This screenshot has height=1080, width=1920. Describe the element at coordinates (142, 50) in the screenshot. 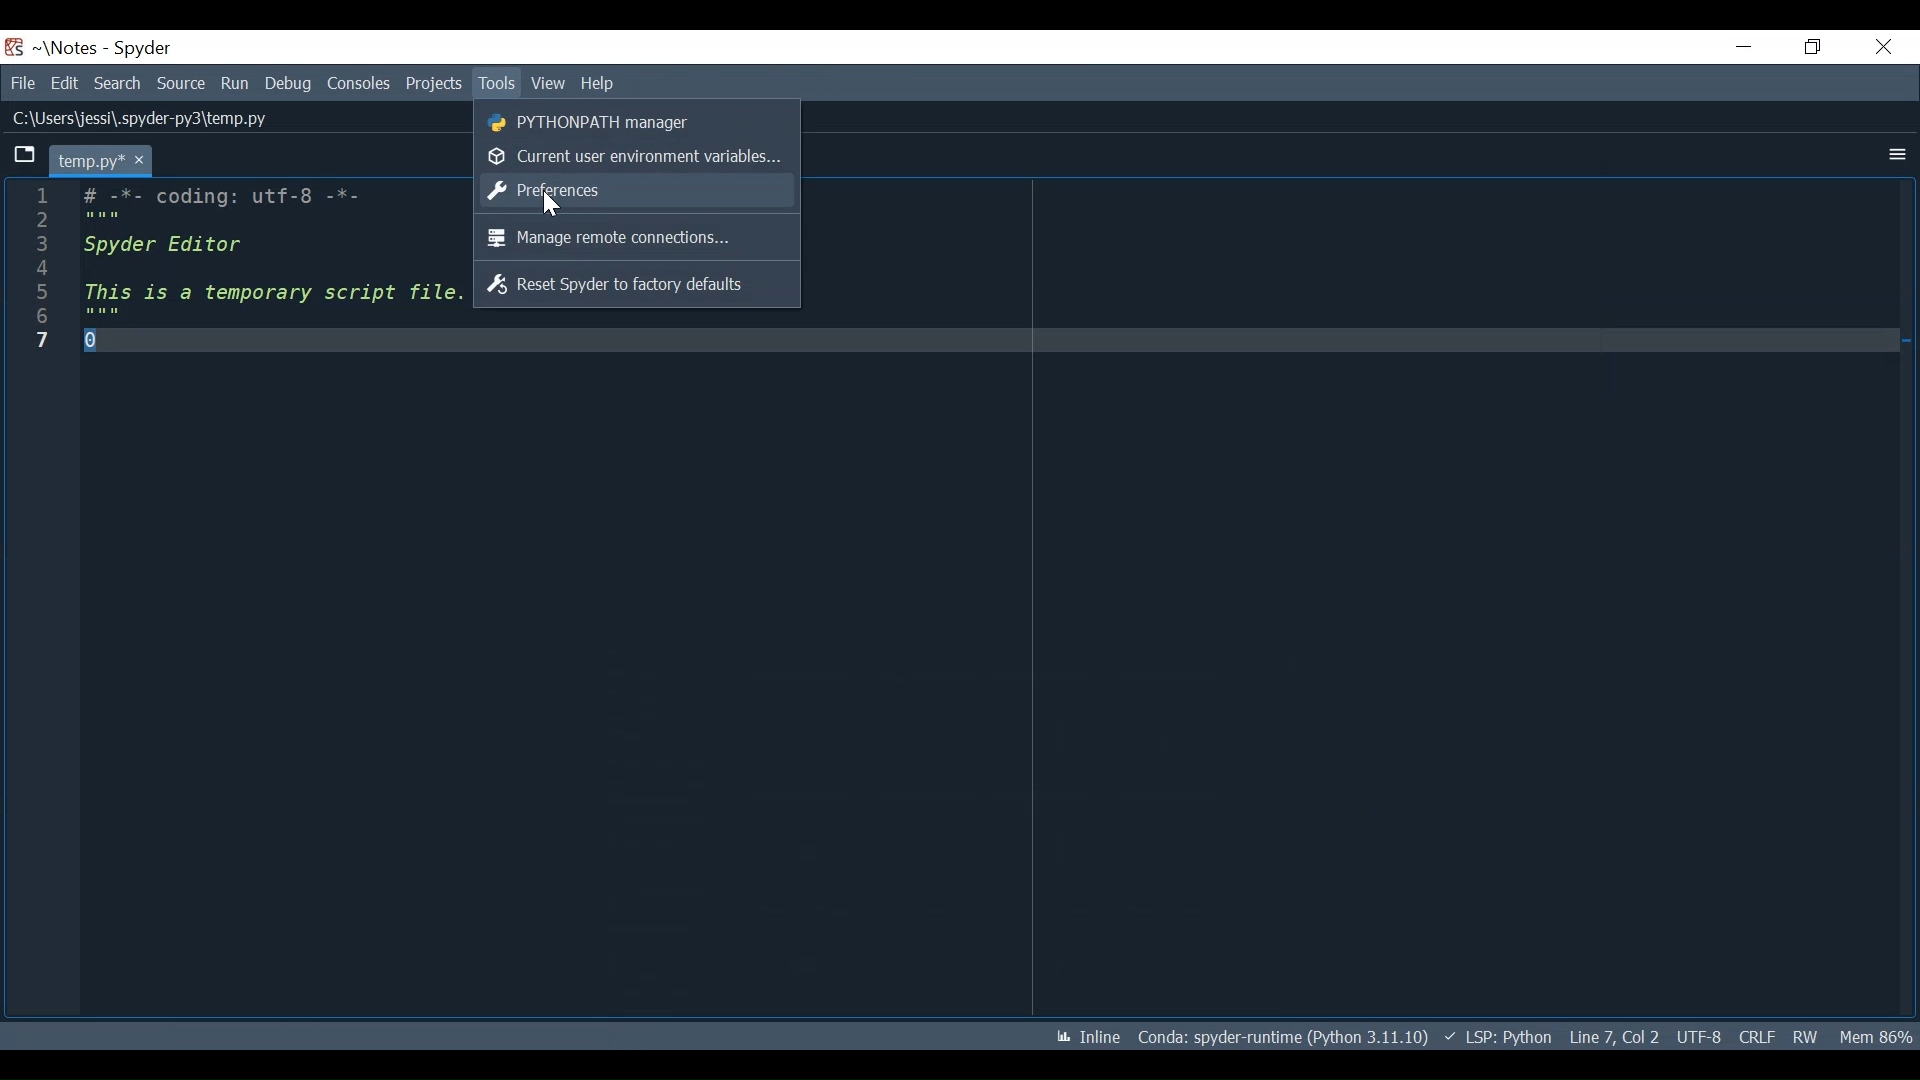

I see `Spyder` at that location.